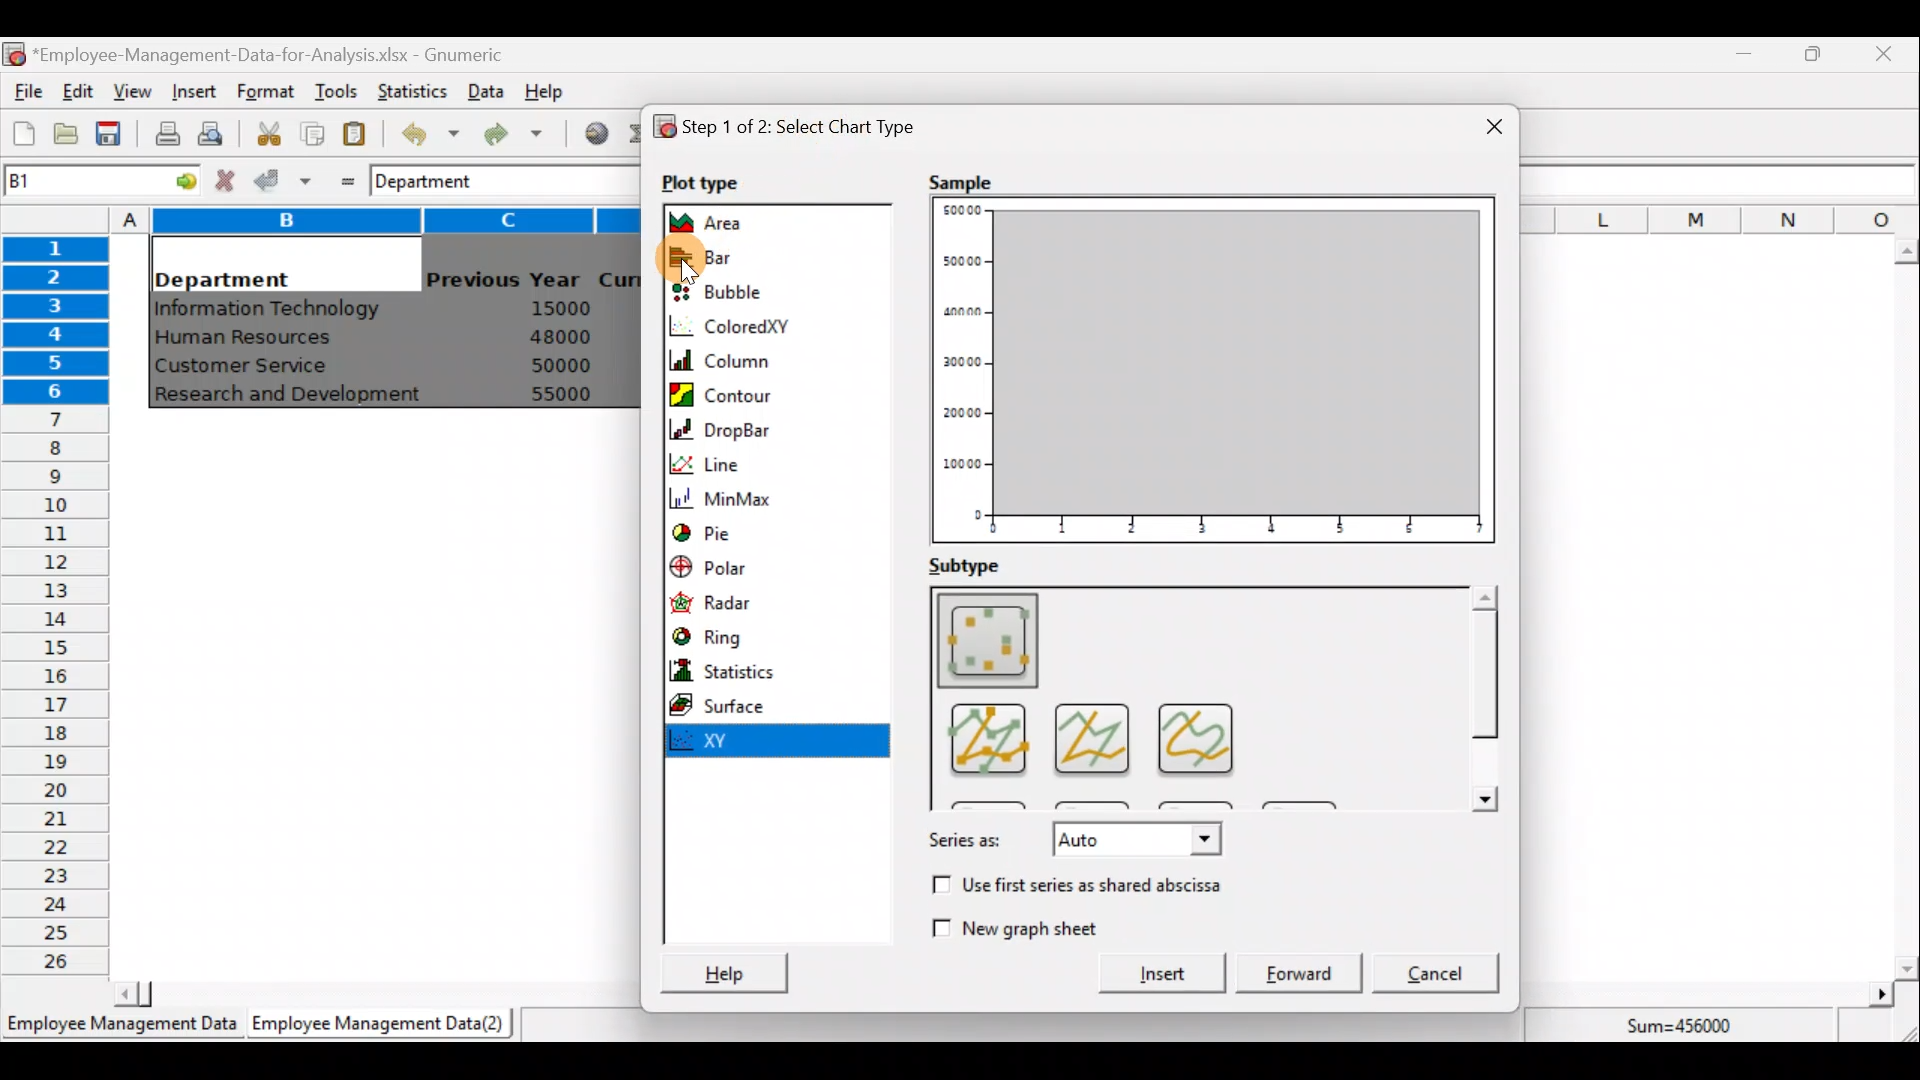 The width and height of the screenshot is (1920, 1080). What do you see at coordinates (192, 92) in the screenshot?
I see `Insert` at bounding box center [192, 92].